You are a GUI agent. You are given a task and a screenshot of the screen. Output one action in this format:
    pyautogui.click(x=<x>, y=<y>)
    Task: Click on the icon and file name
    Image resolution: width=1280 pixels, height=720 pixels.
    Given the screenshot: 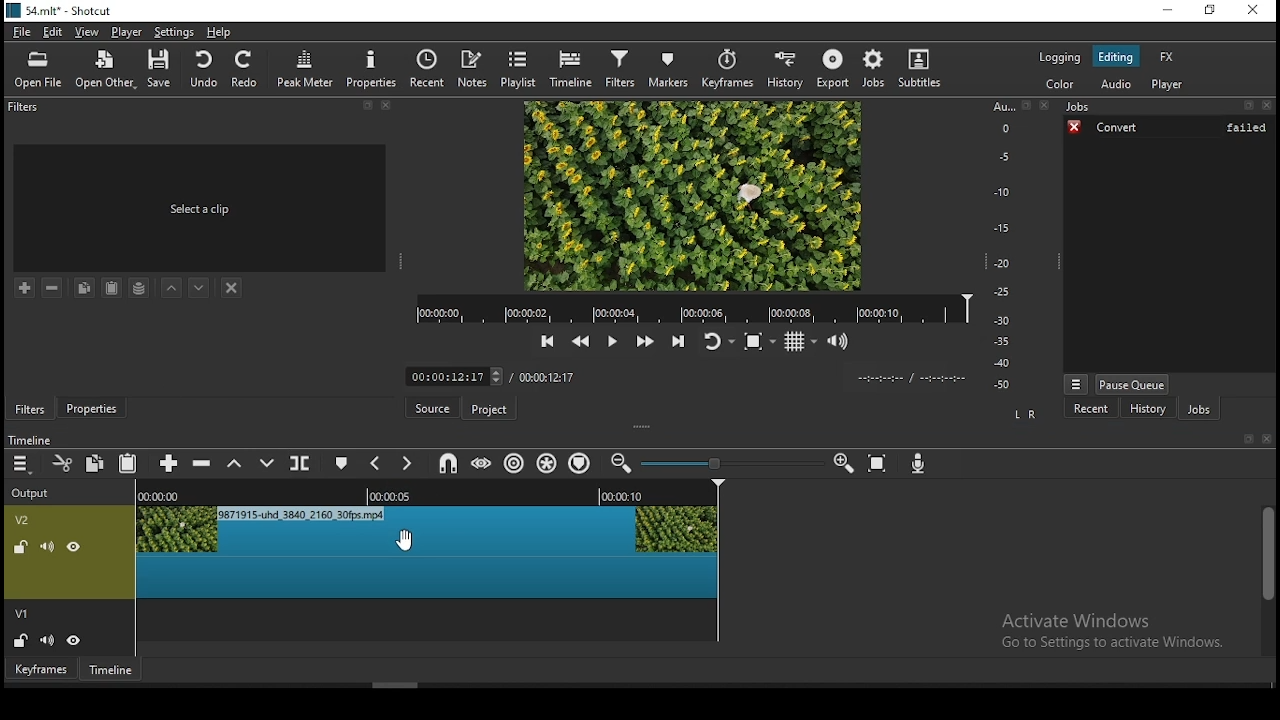 What is the action you would take?
    pyautogui.click(x=63, y=11)
    